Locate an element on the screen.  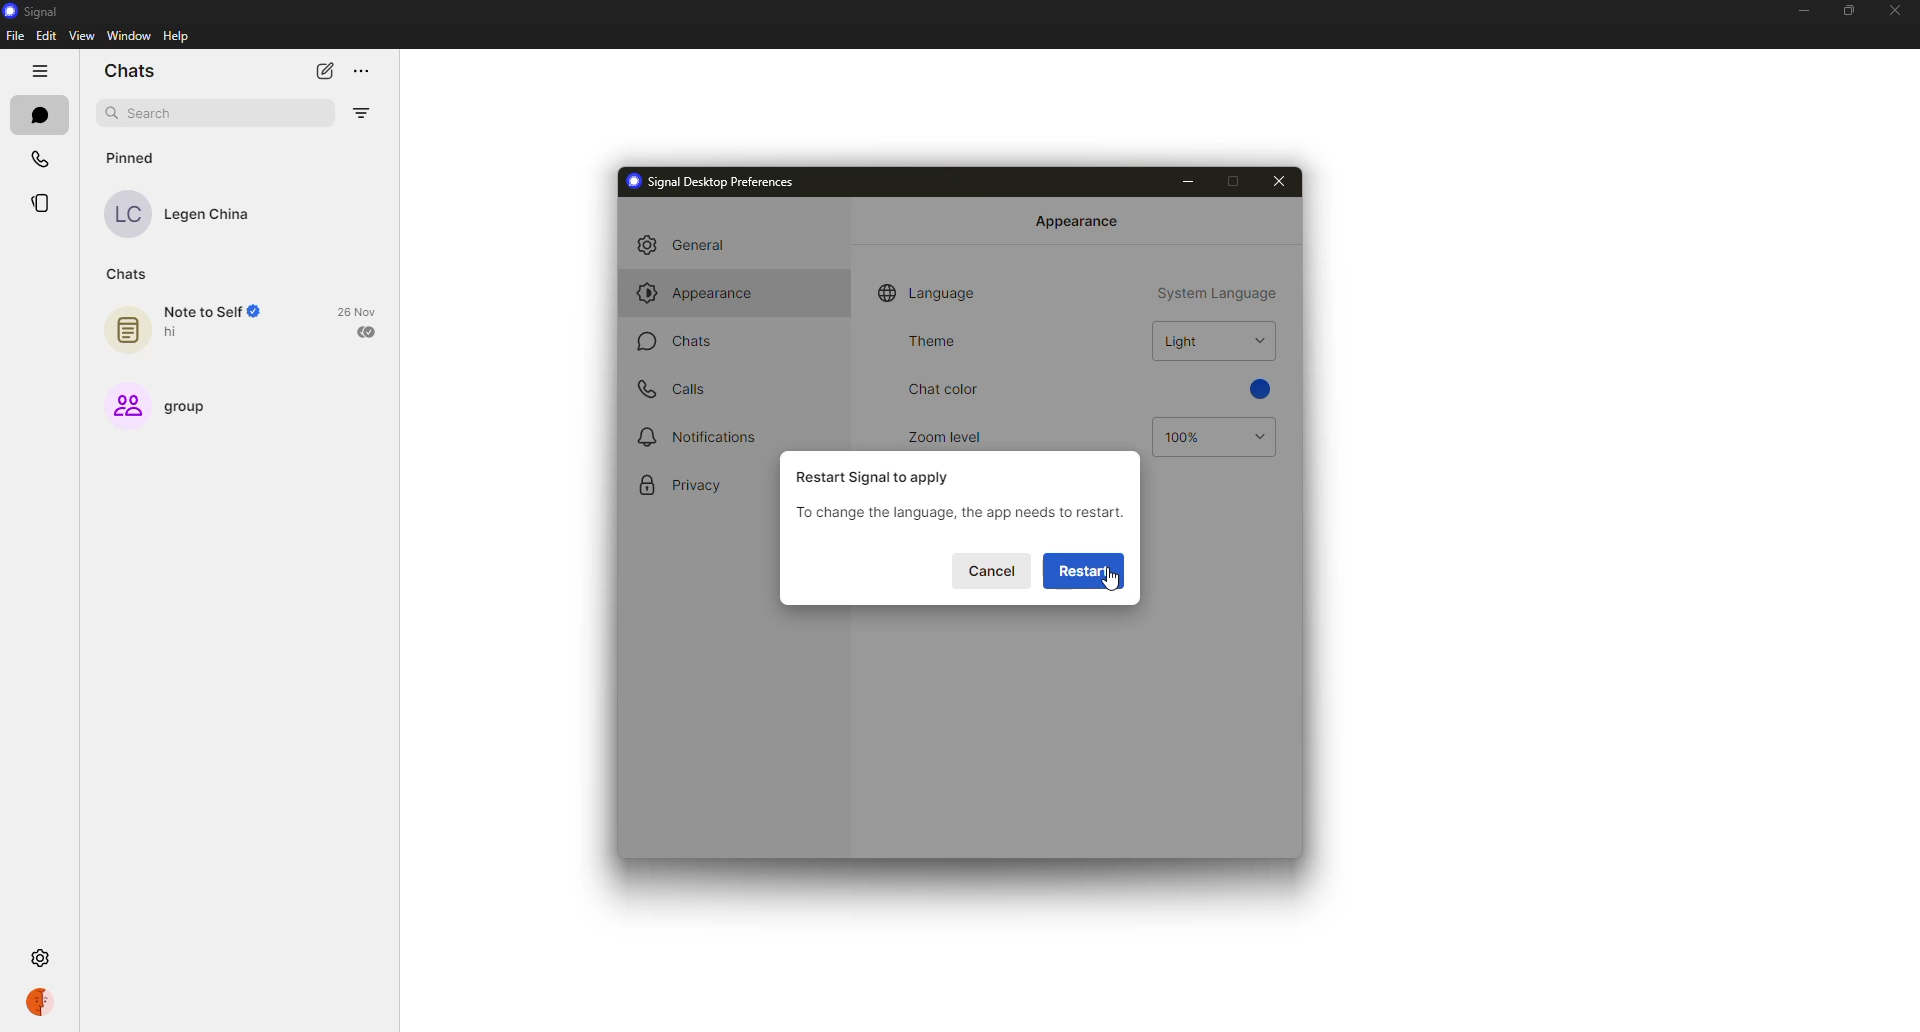
group is located at coordinates (159, 404).